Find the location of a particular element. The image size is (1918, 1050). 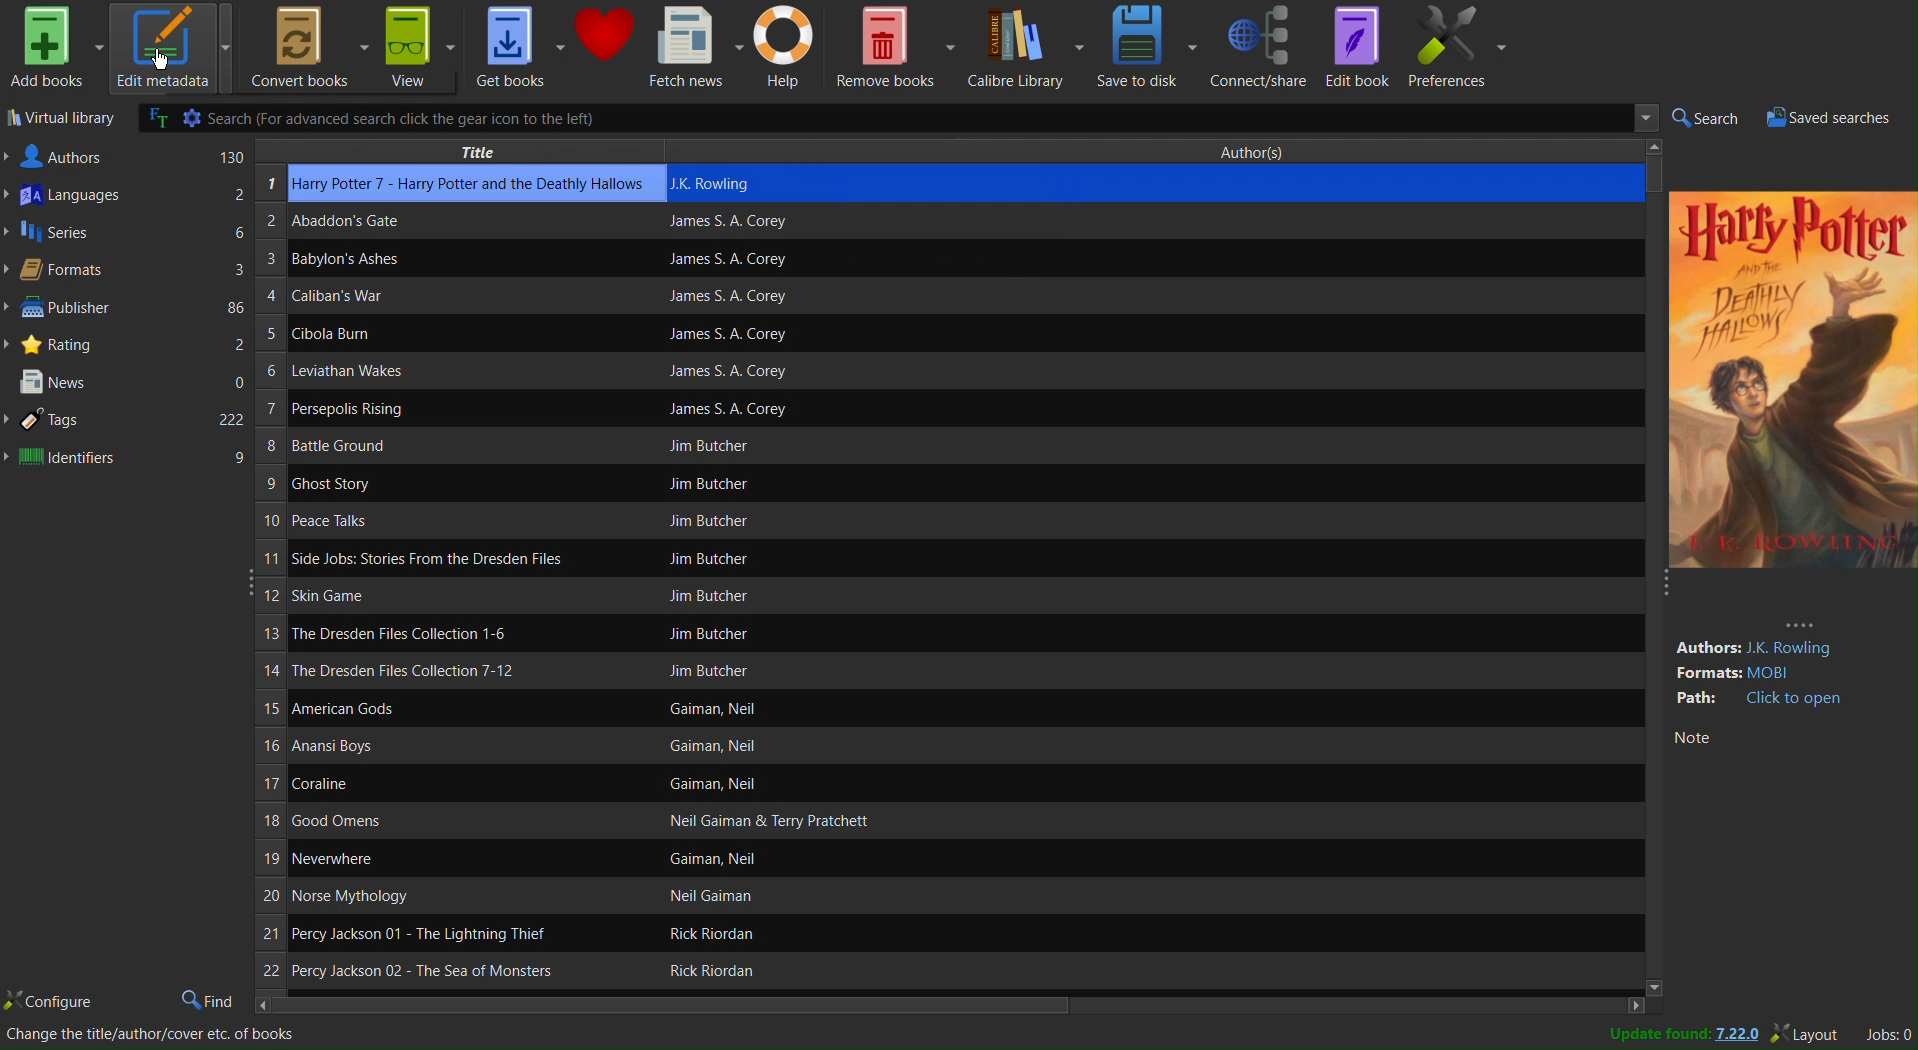

Get books is located at coordinates (519, 47).